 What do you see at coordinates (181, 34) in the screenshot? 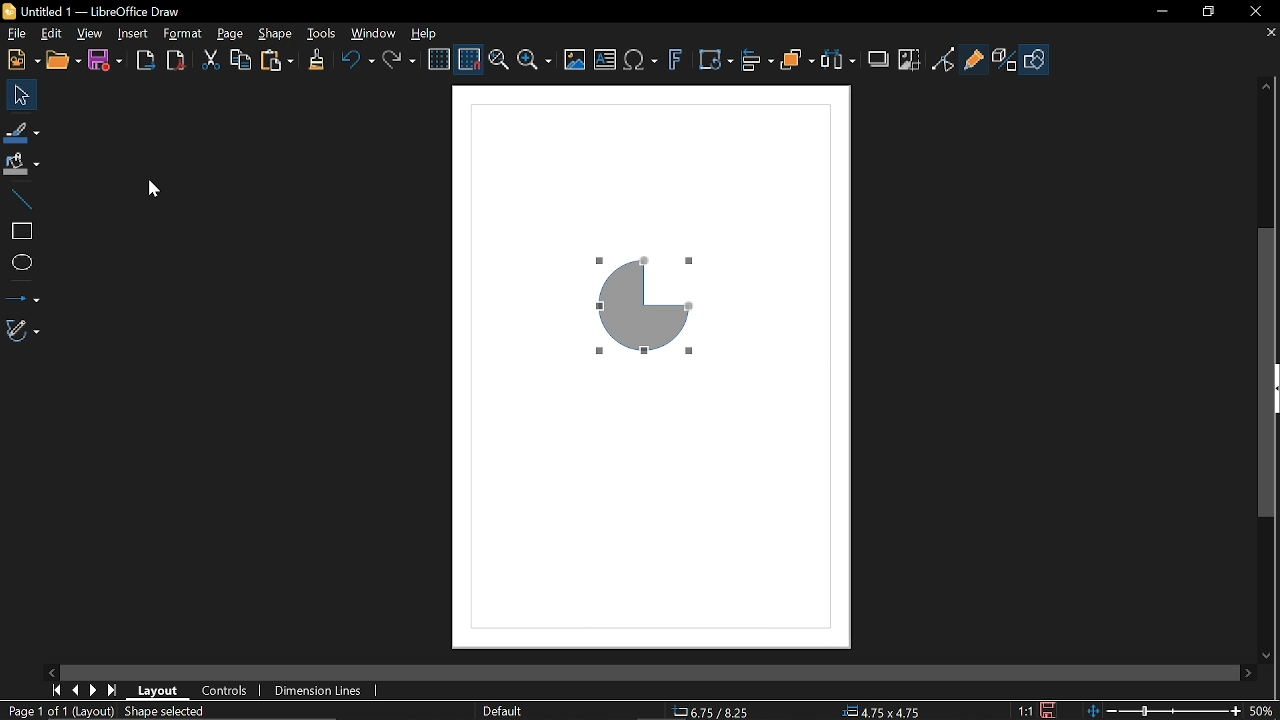
I see `Format` at bounding box center [181, 34].